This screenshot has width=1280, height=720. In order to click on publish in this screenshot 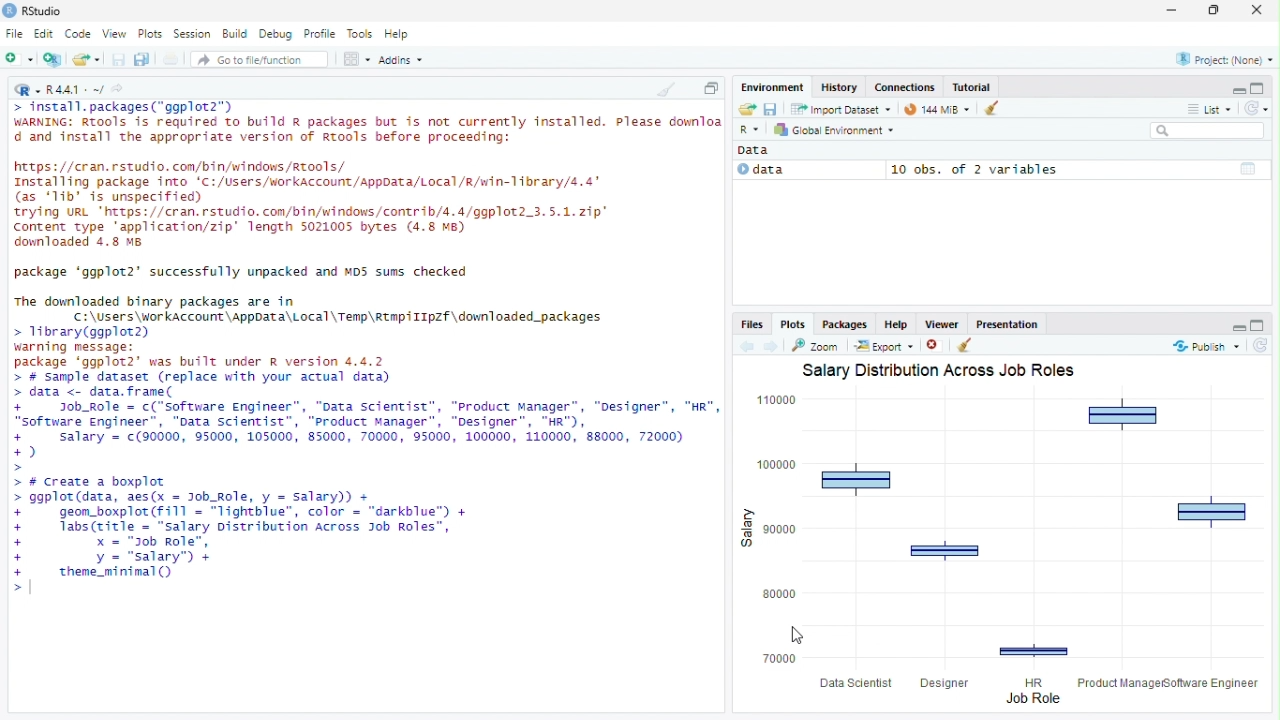, I will do `click(1207, 346)`.